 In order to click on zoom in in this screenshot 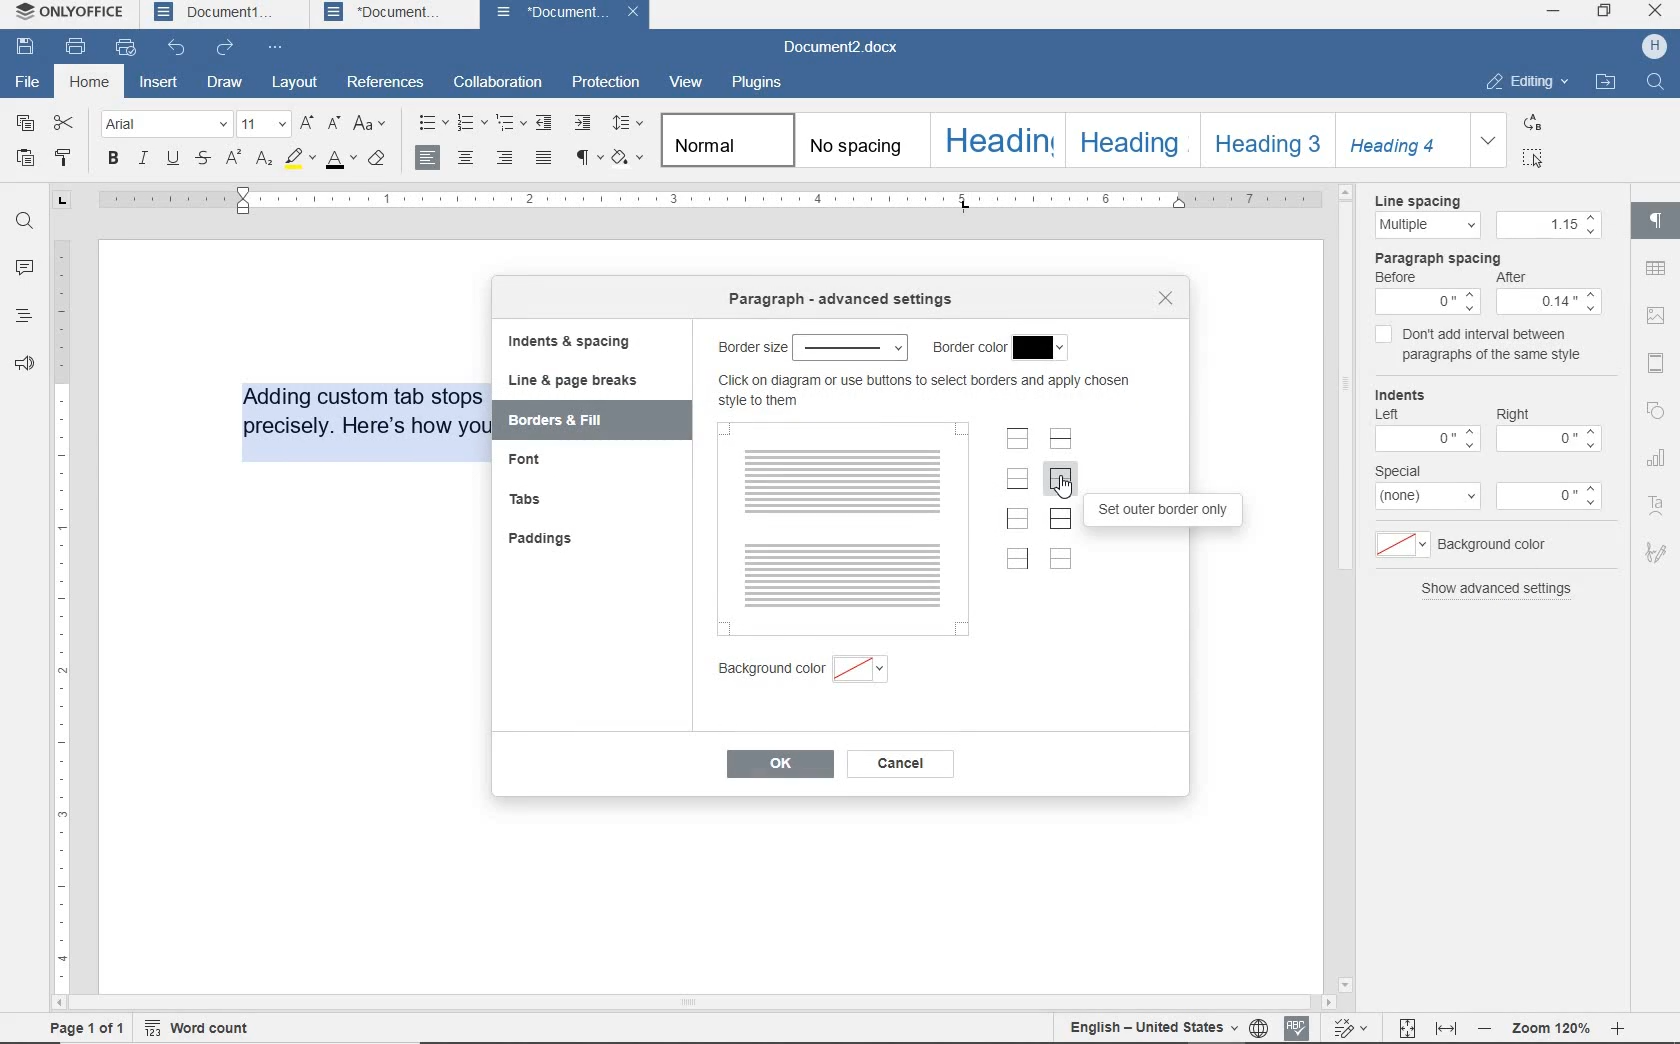, I will do `click(1624, 1027)`.